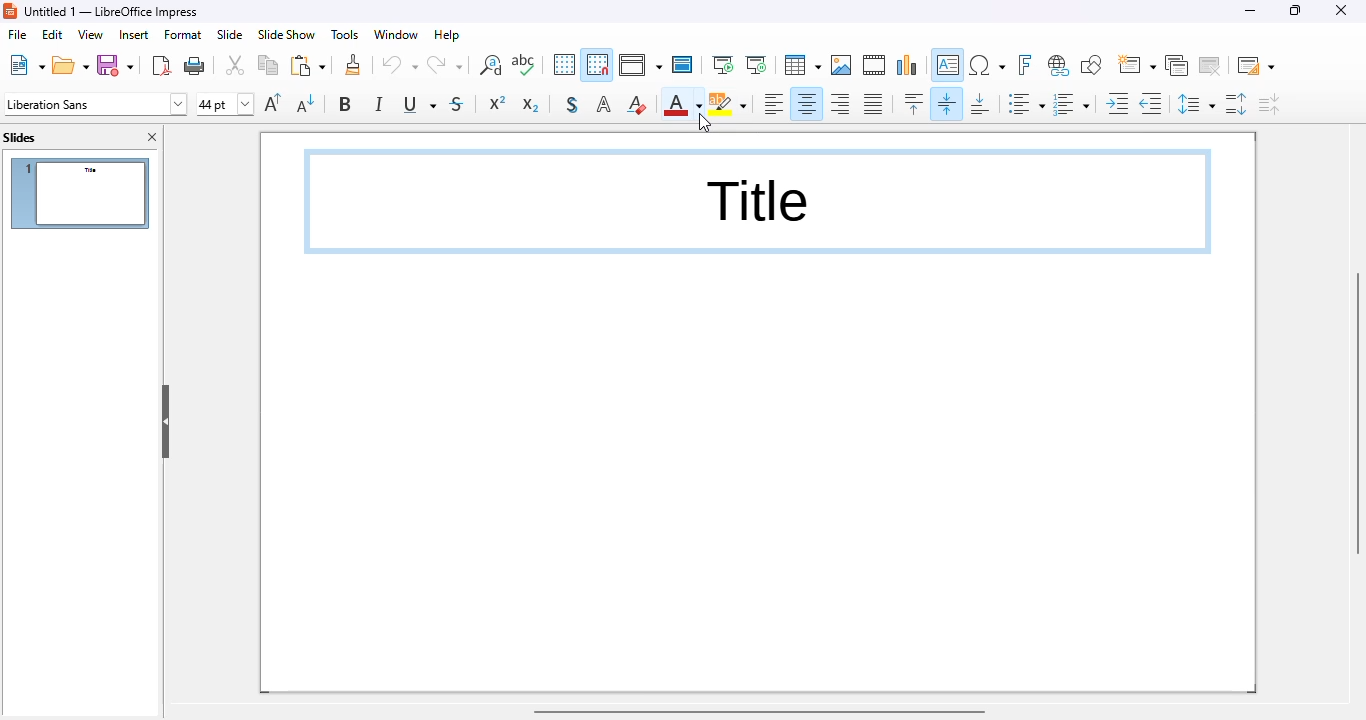  I want to click on delete slide, so click(1211, 65).